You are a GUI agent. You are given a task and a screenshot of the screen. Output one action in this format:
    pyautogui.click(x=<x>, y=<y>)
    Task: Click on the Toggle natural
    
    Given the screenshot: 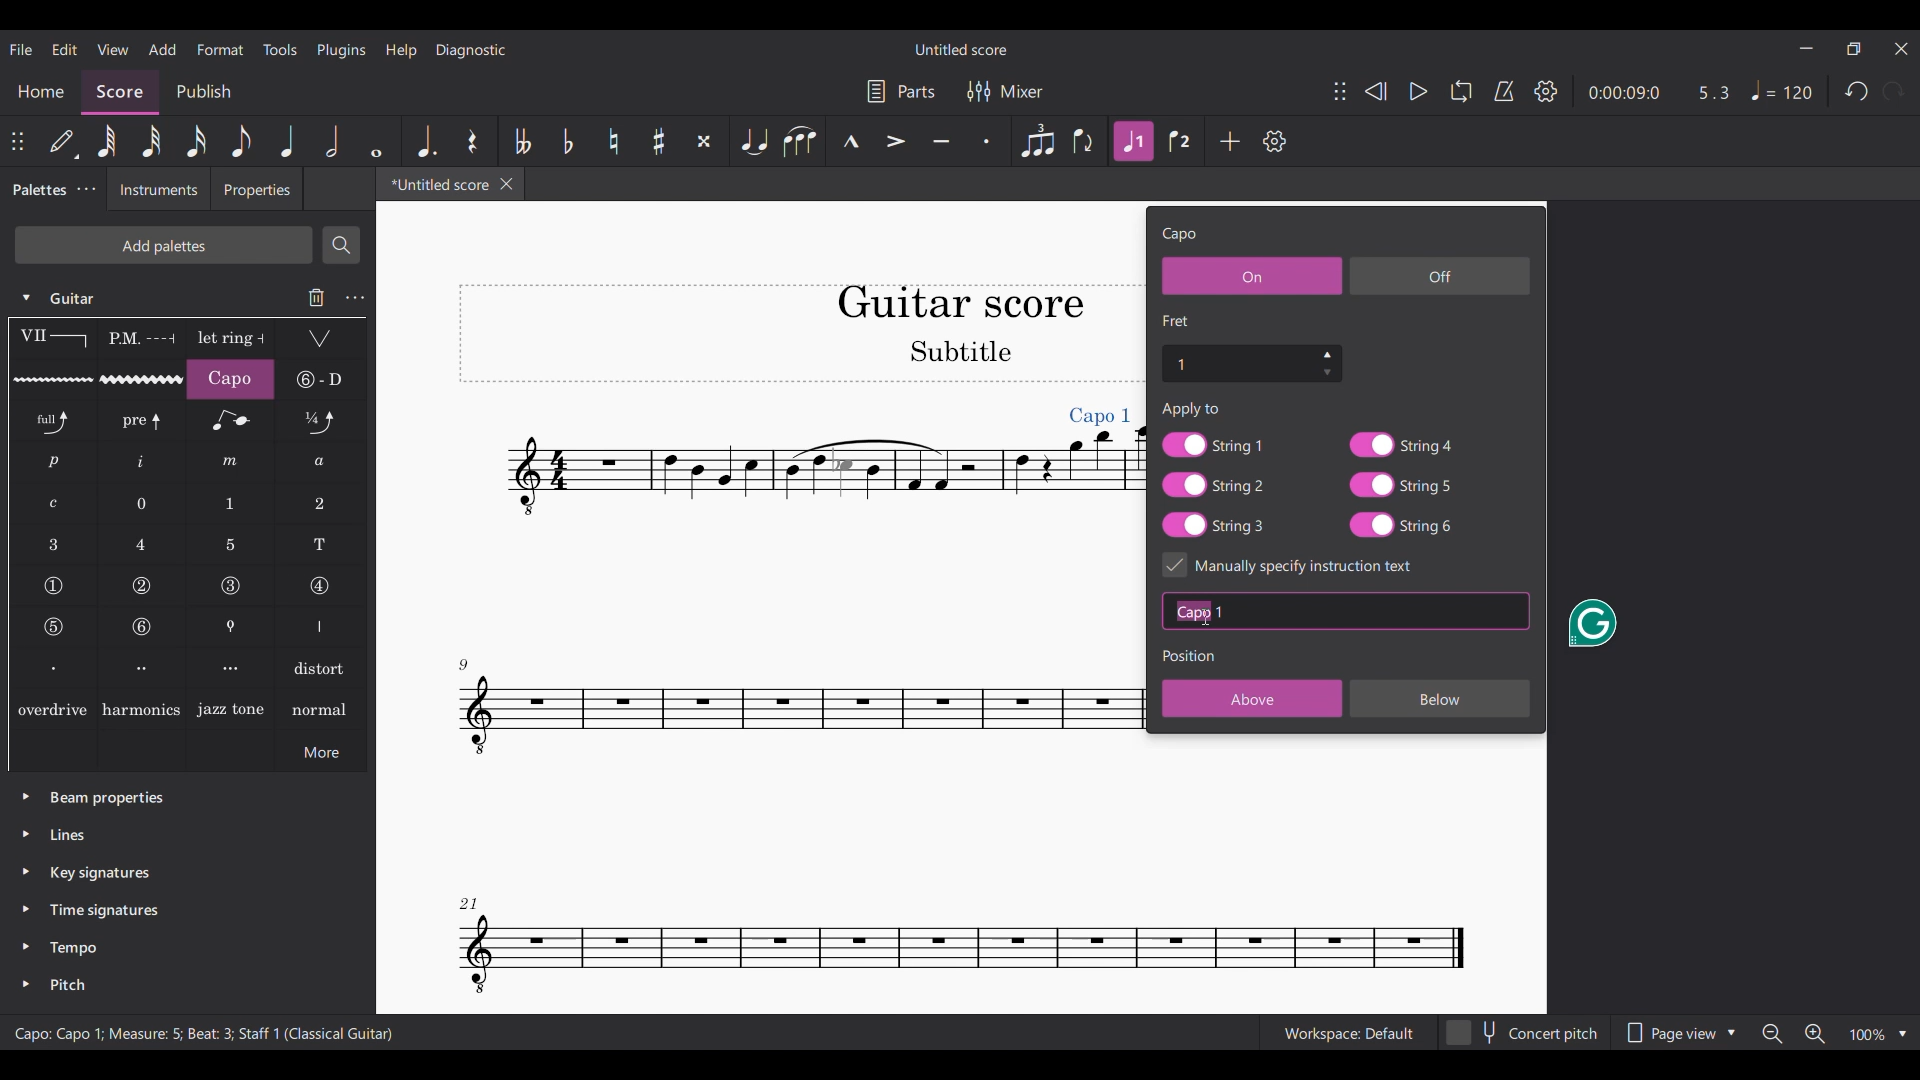 What is the action you would take?
    pyautogui.click(x=613, y=141)
    